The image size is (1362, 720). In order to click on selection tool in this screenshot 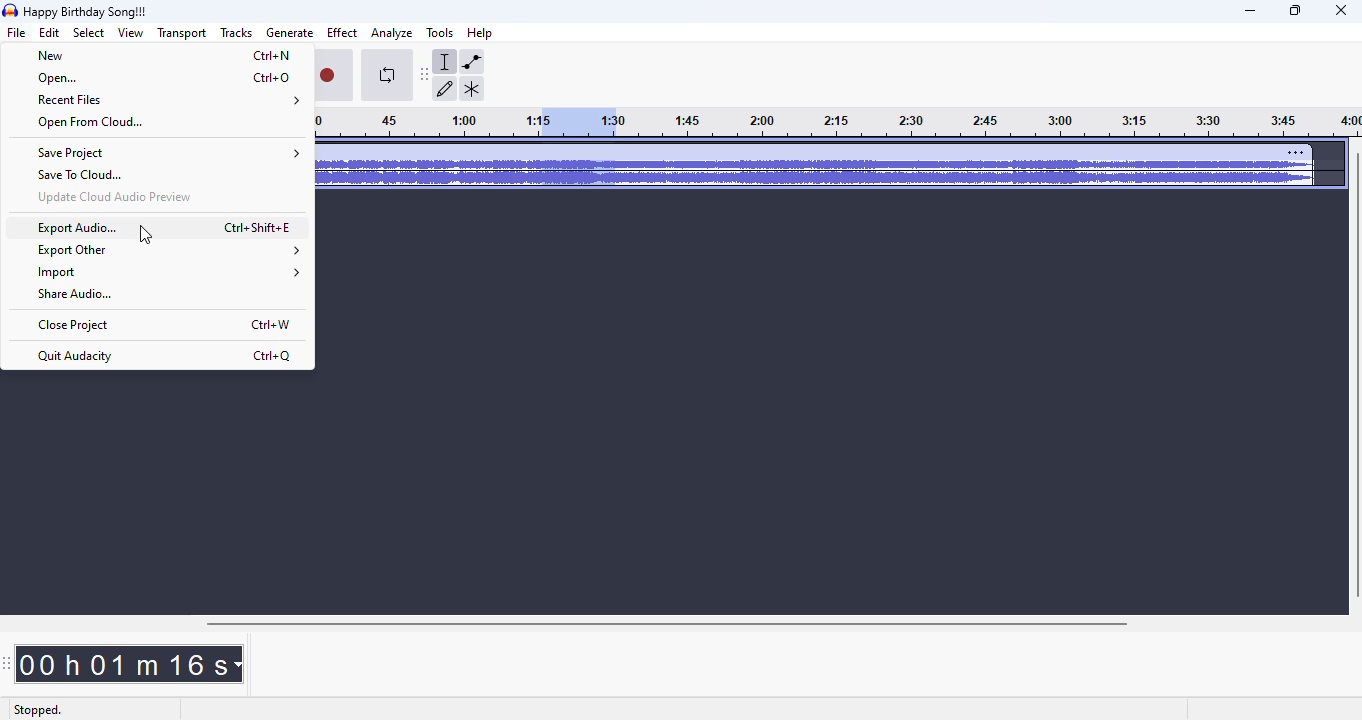, I will do `click(446, 62)`.